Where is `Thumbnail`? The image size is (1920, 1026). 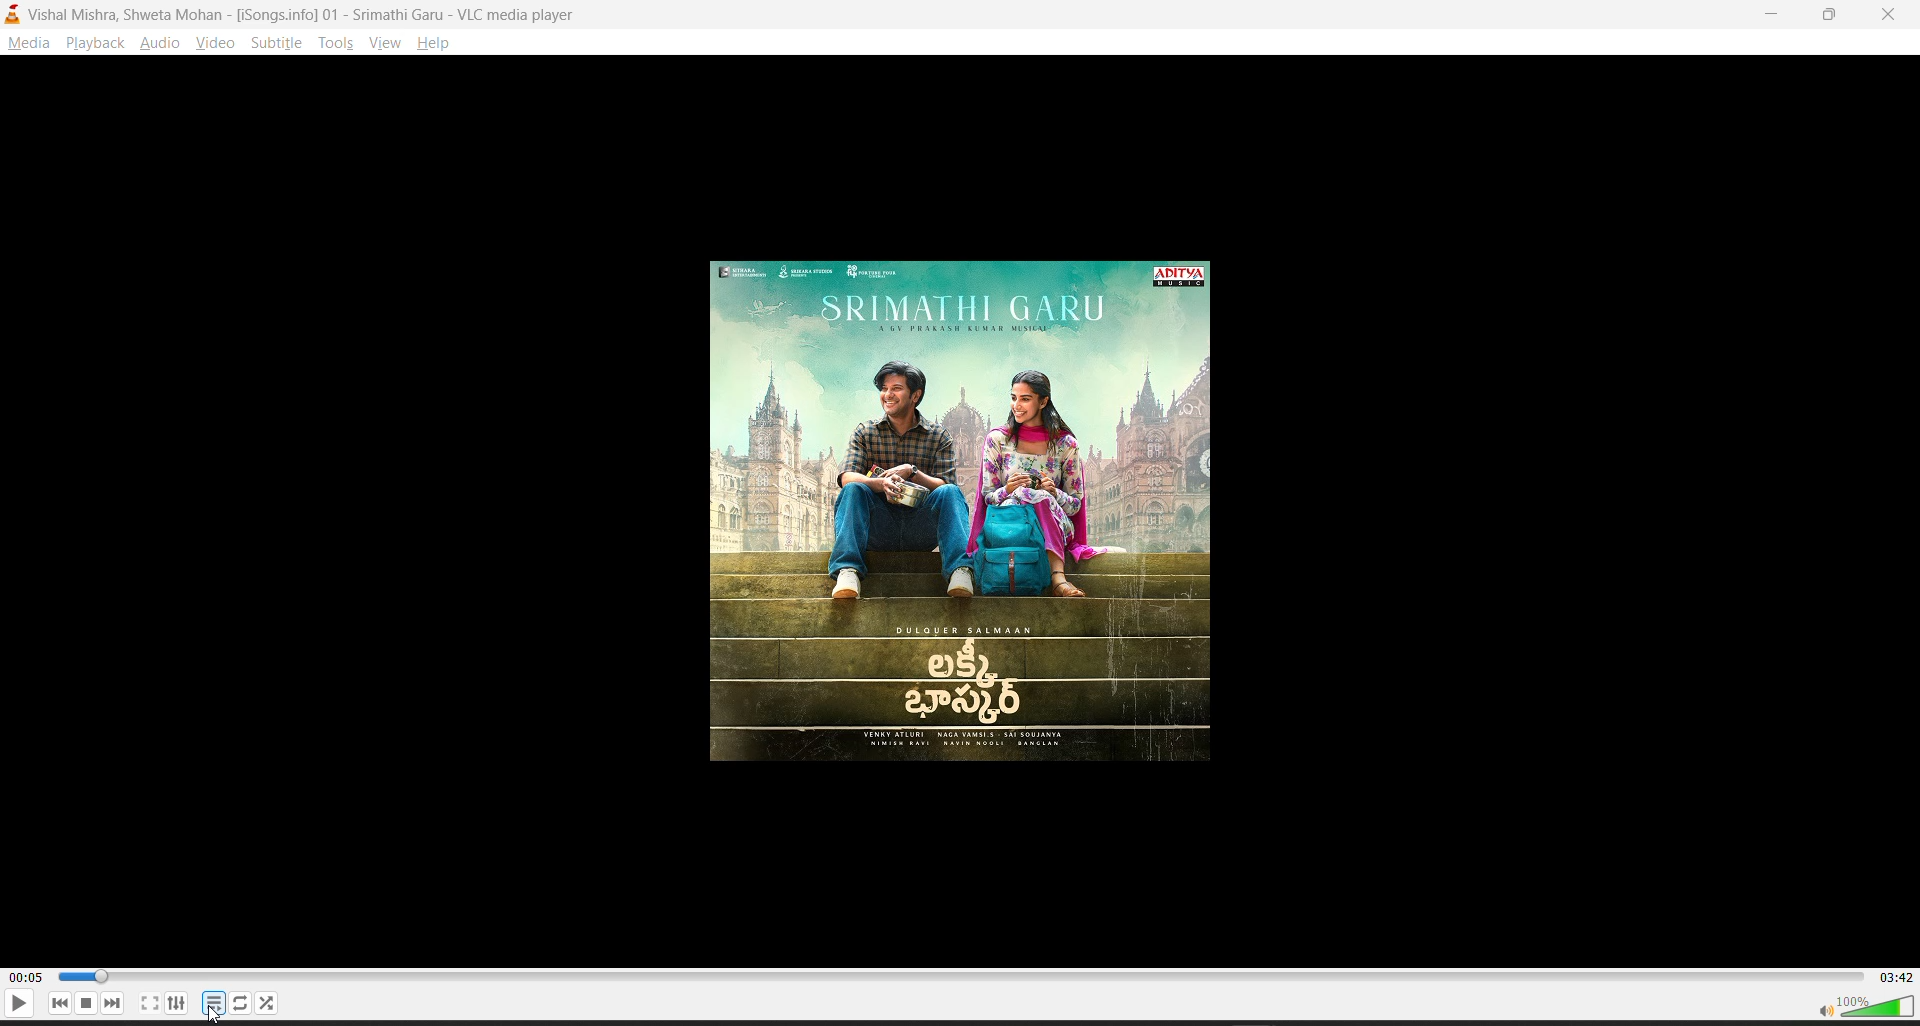 Thumbnail is located at coordinates (962, 510).